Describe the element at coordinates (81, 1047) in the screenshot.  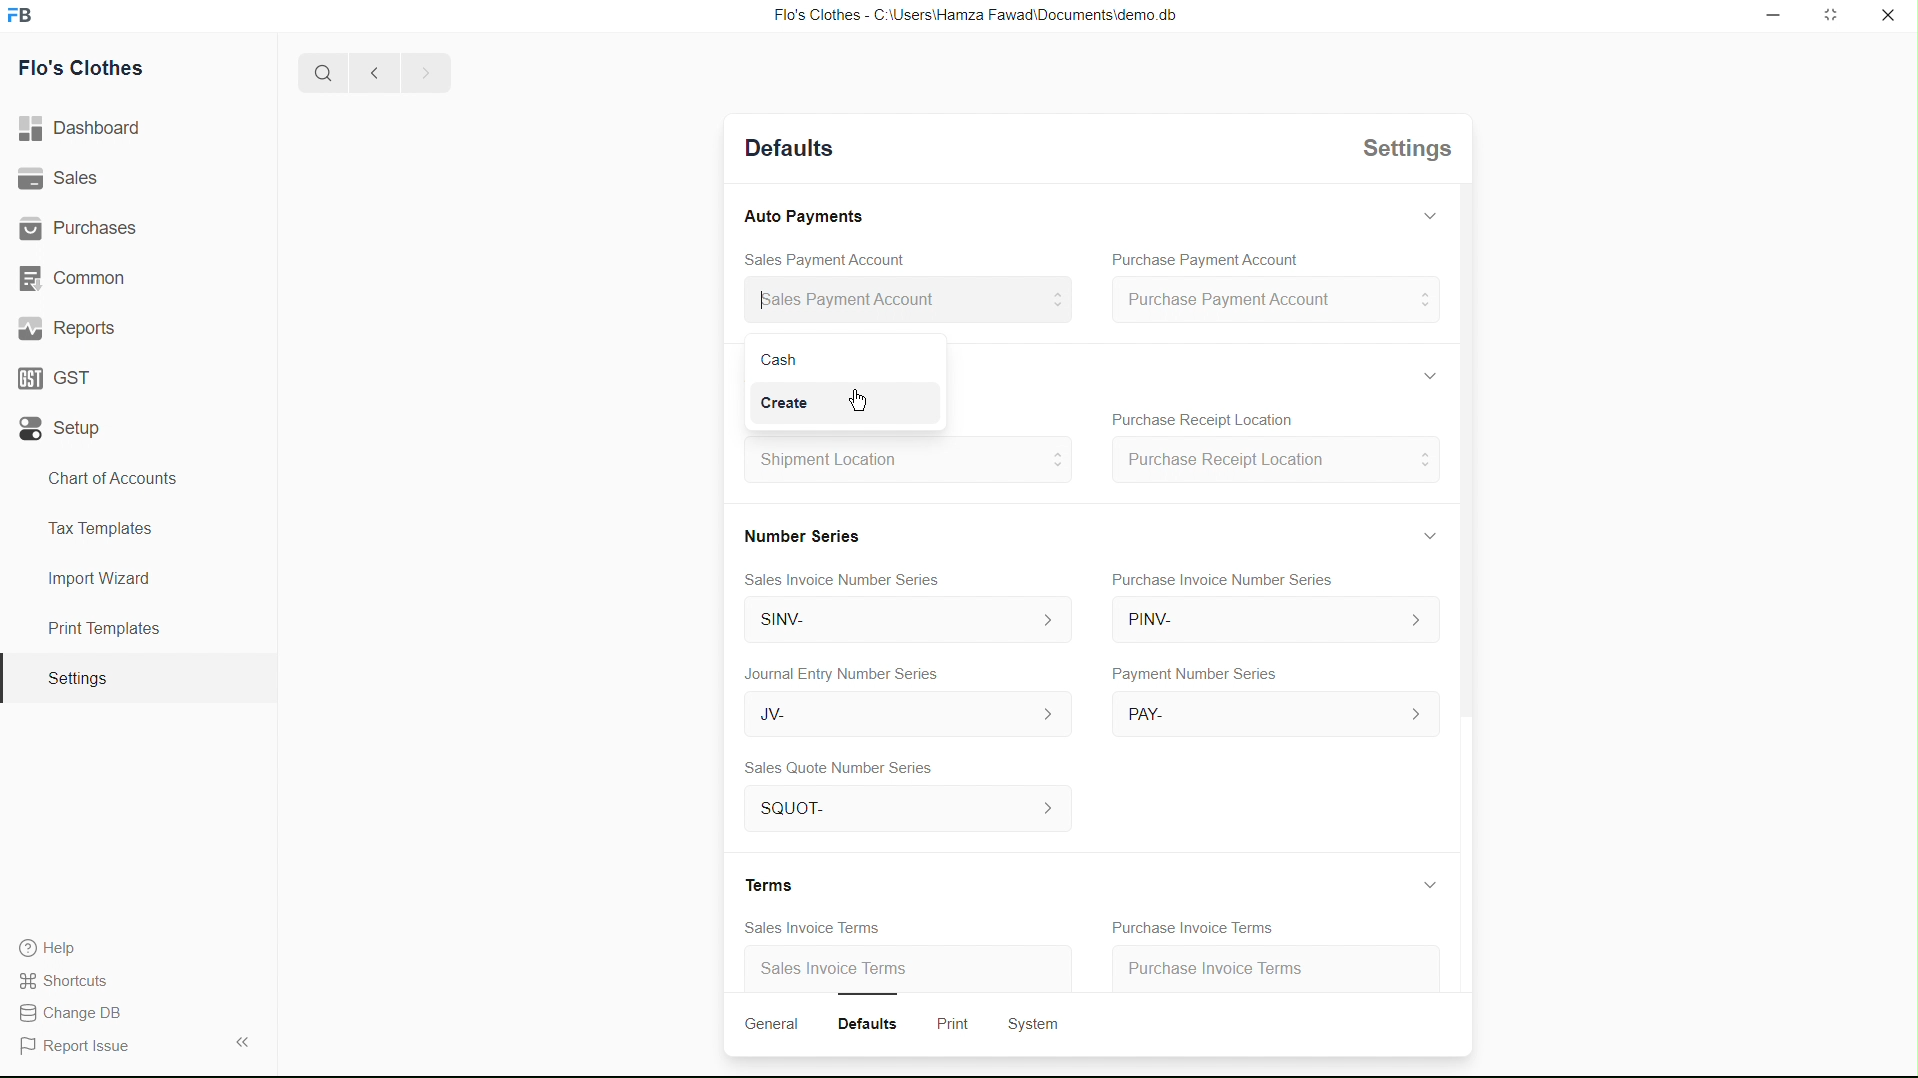
I see `Report Issue` at that location.